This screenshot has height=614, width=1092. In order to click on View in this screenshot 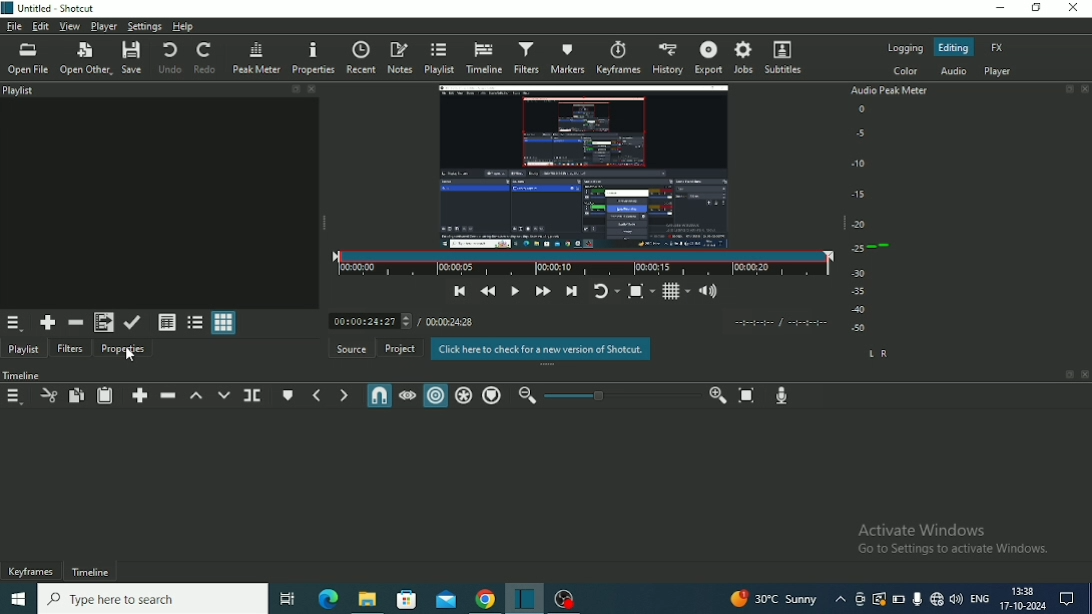, I will do `click(68, 26)`.